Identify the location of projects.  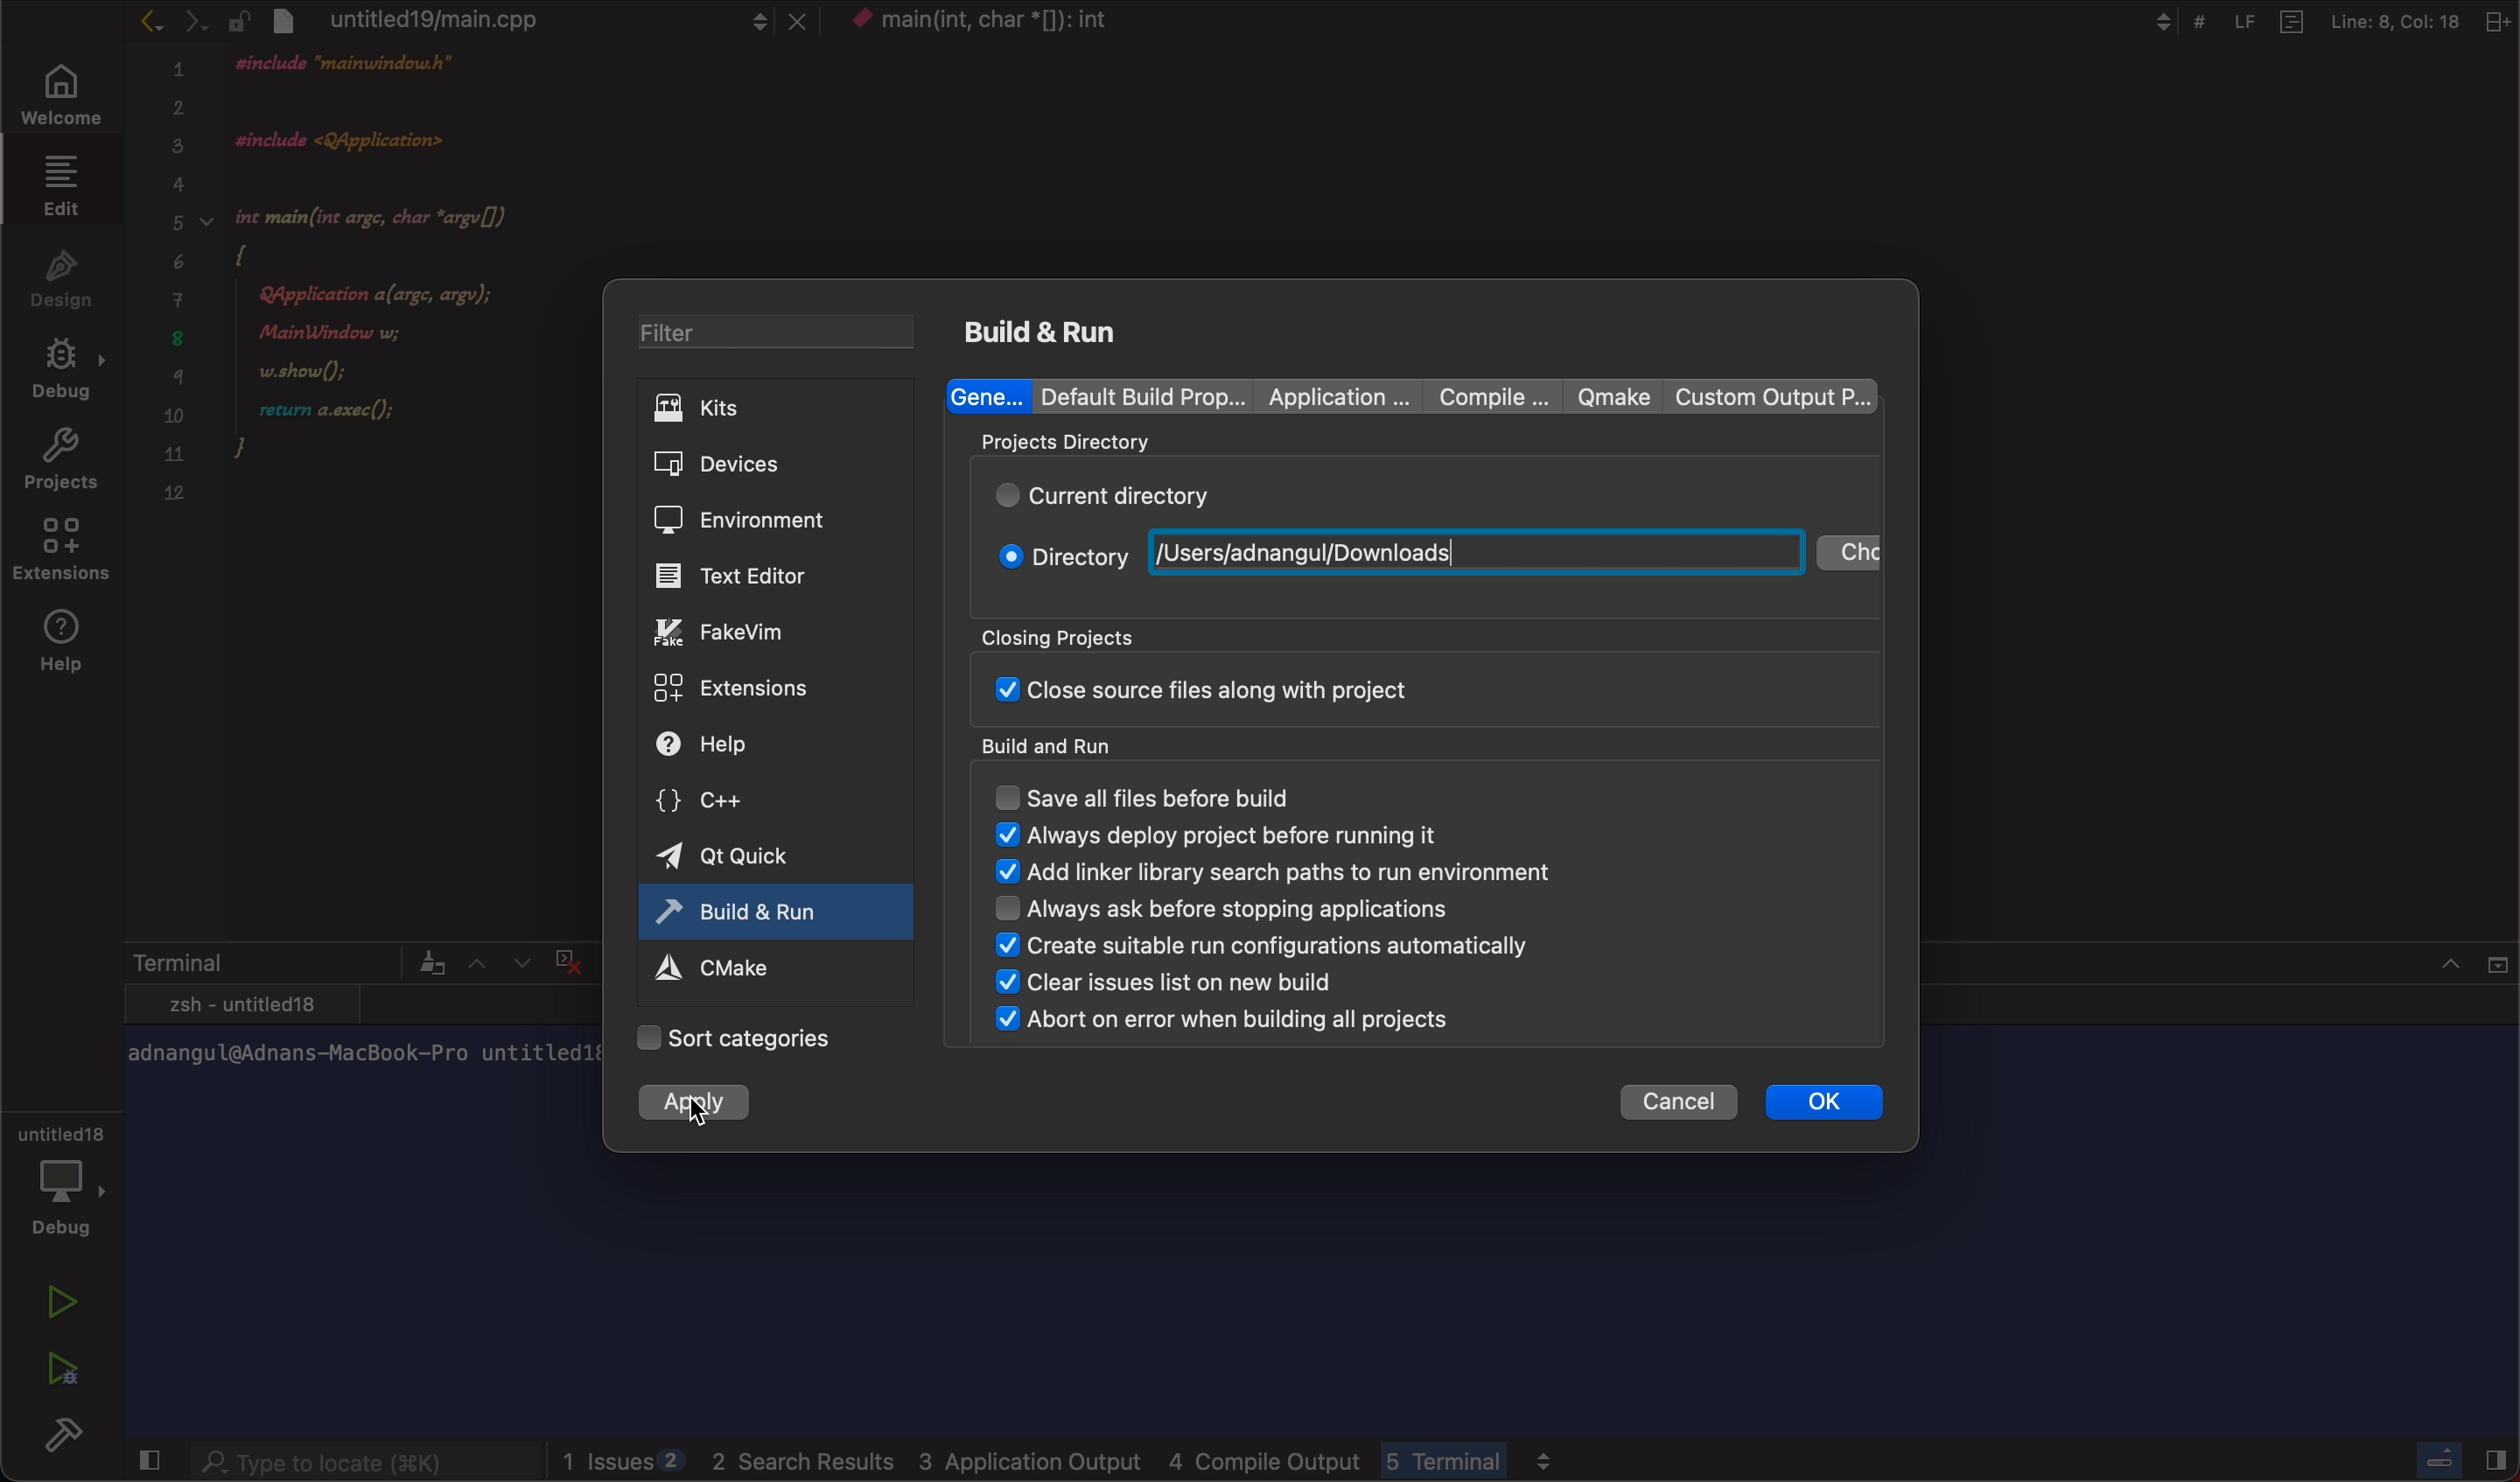
(57, 455).